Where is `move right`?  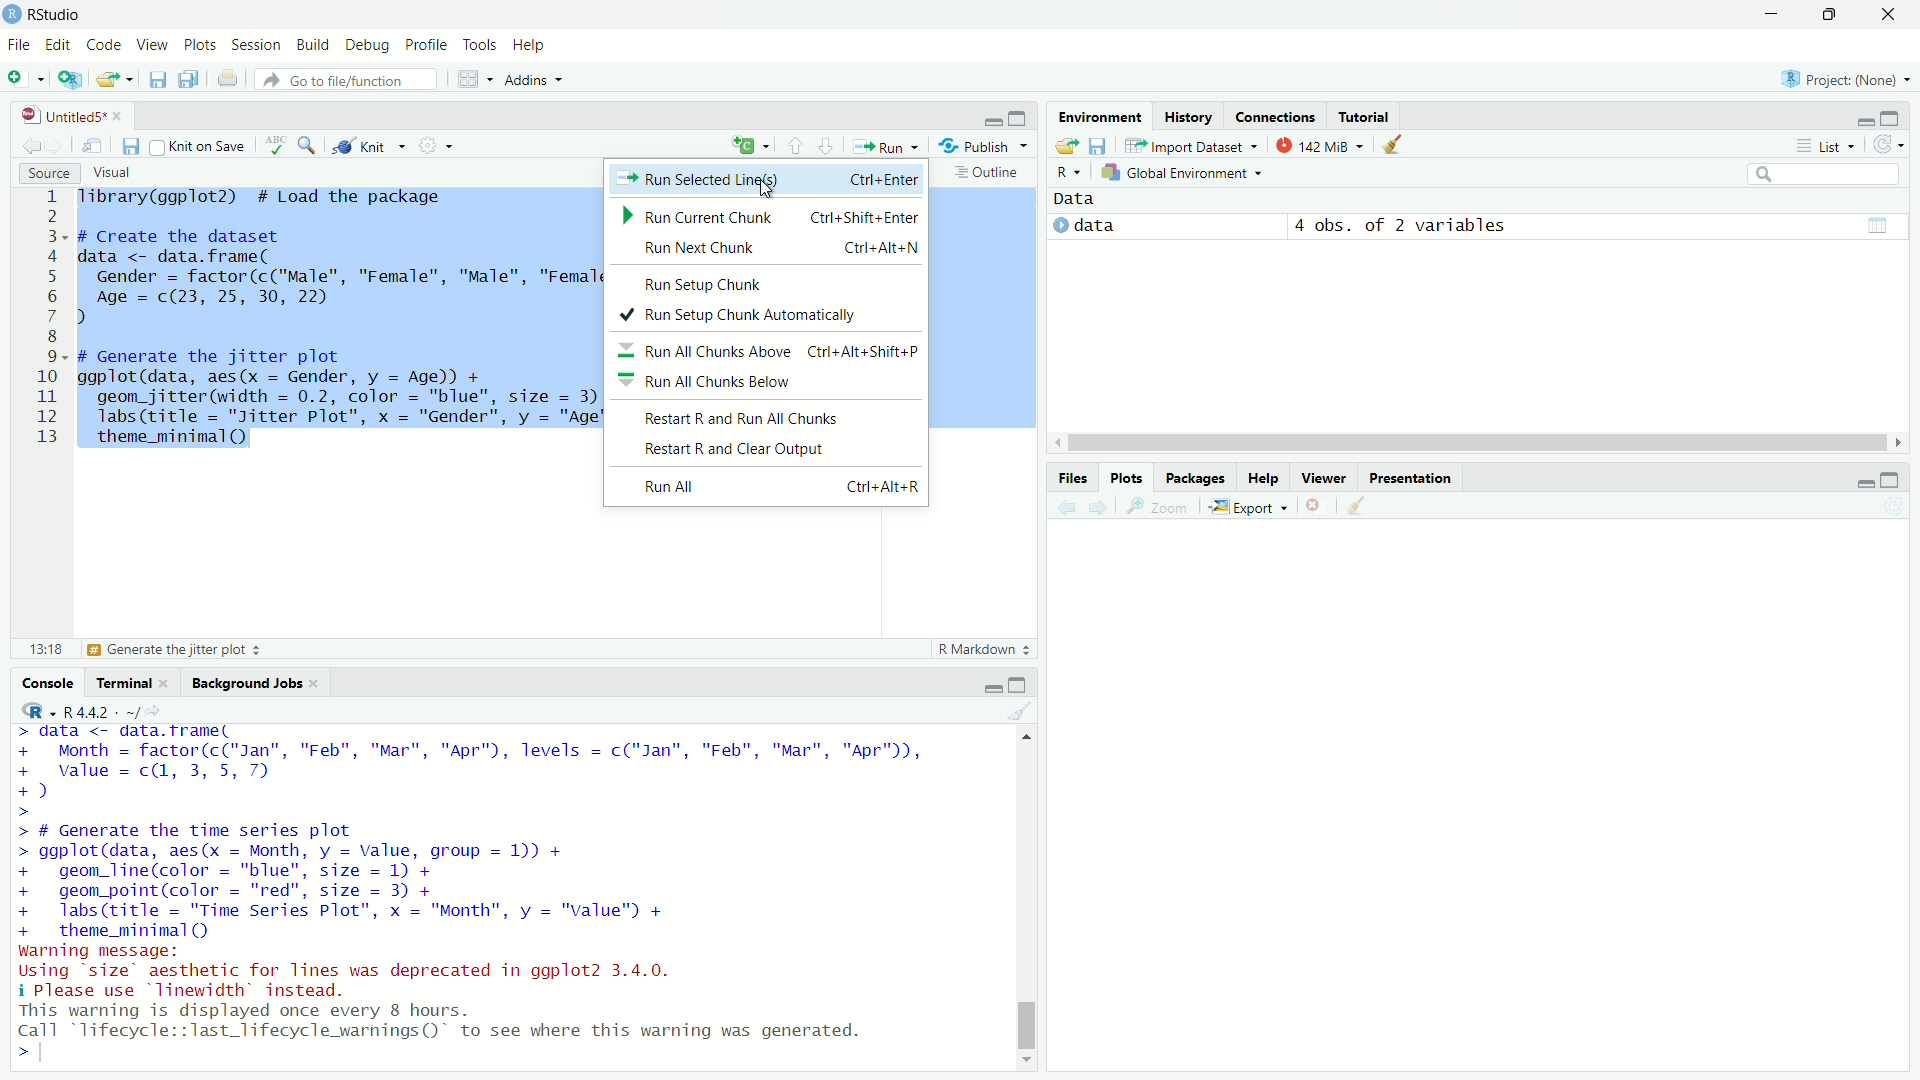 move right is located at coordinates (1898, 442).